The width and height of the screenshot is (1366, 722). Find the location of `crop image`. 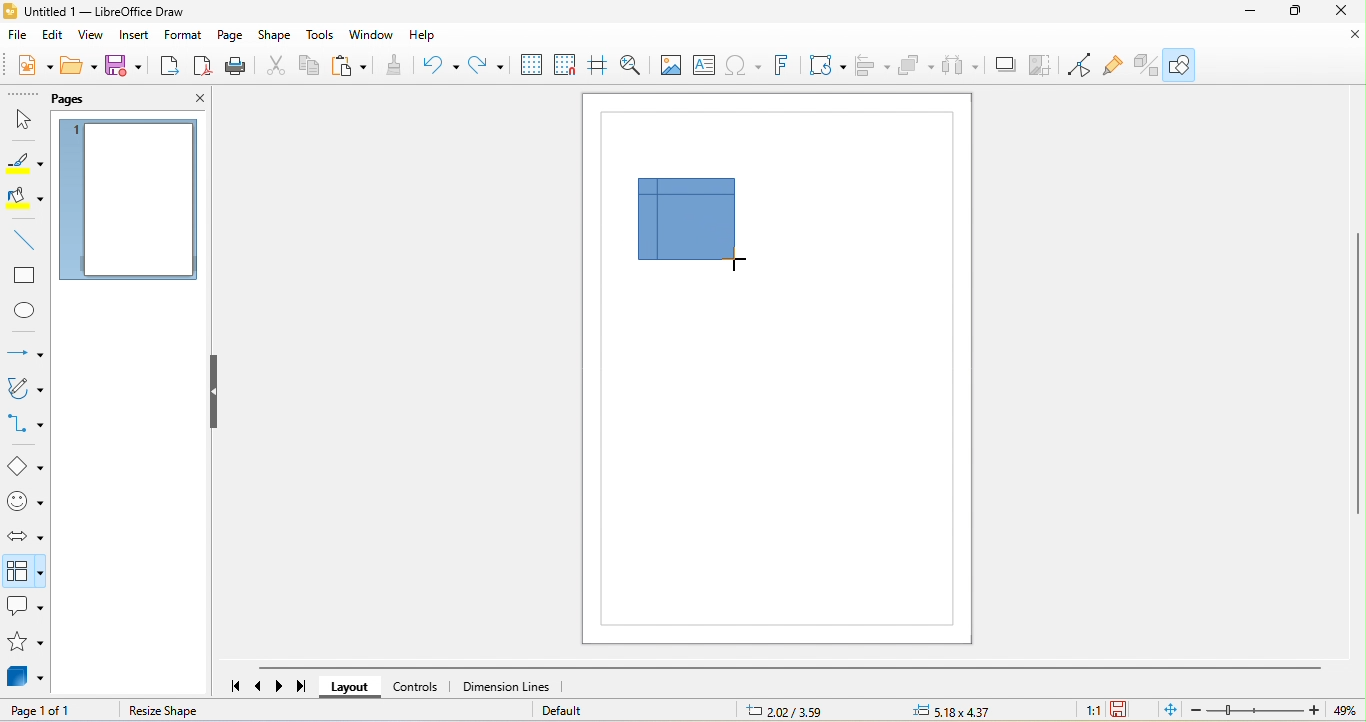

crop image is located at coordinates (1046, 66).